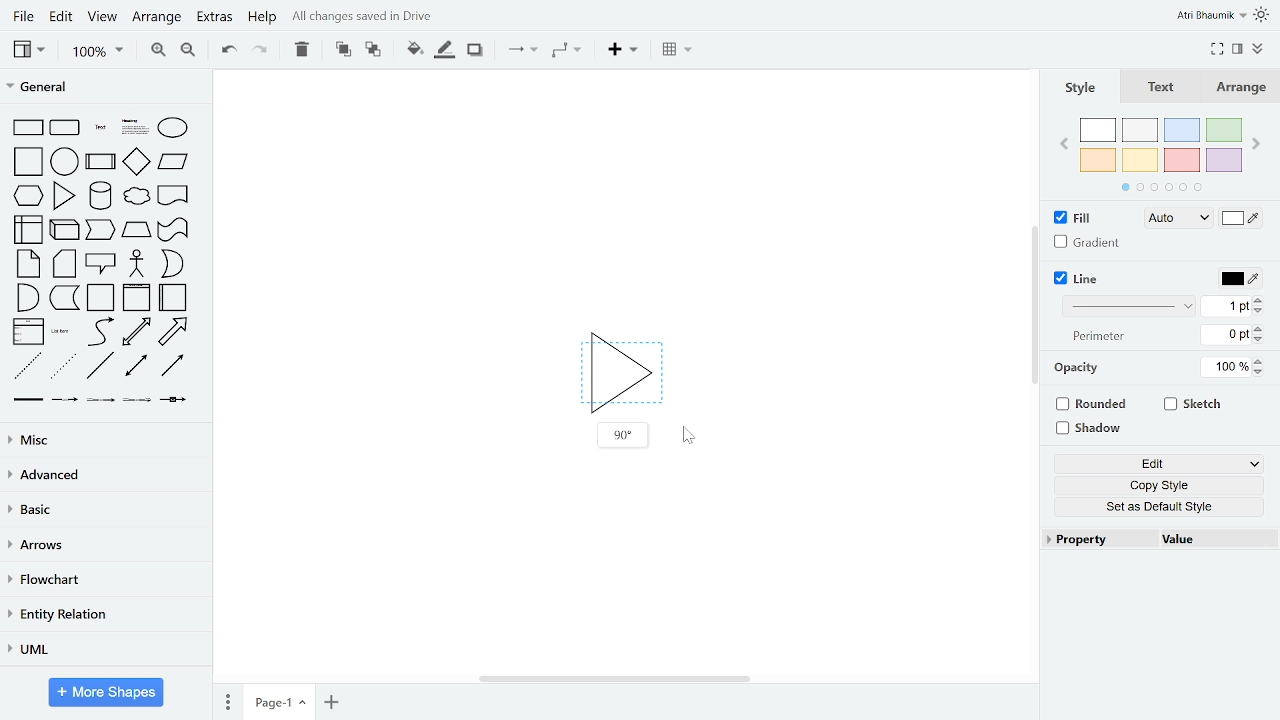 The width and height of the screenshot is (1280, 720). Describe the element at coordinates (27, 367) in the screenshot. I see `dashed line` at that location.